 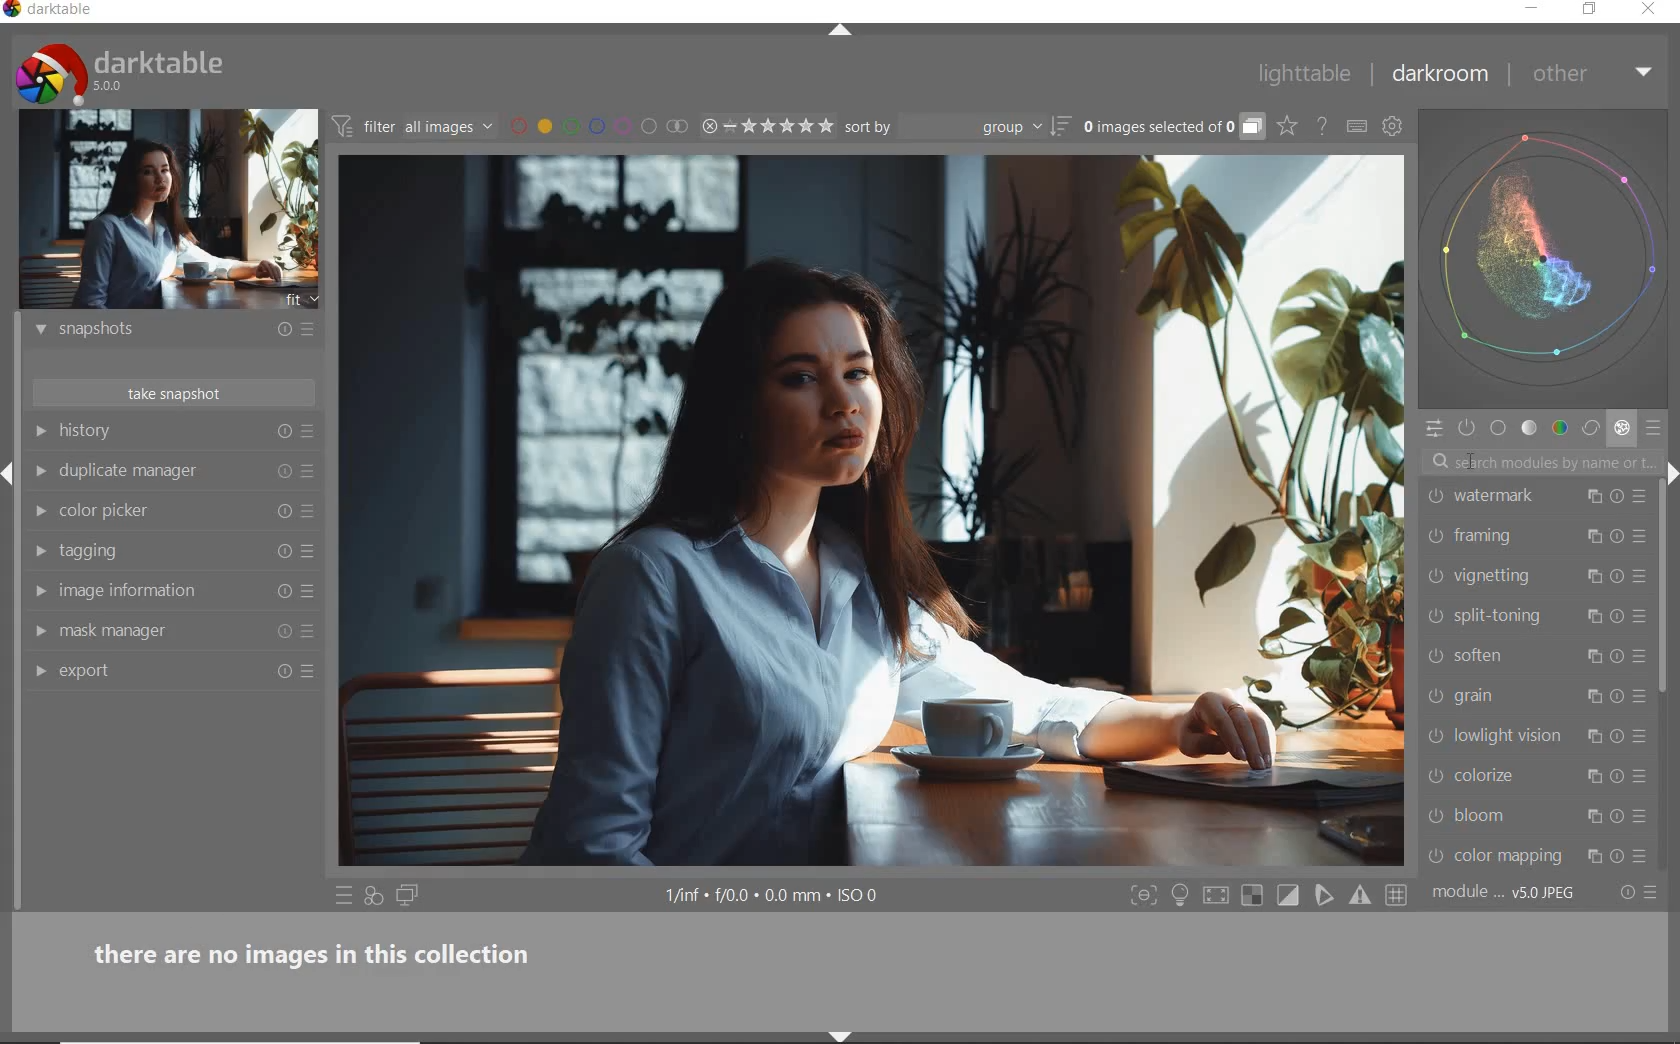 What do you see at coordinates (1436, 616) in the screenshot?
I see `'split-toning' is switched off` at bounding box center [1436, 616].